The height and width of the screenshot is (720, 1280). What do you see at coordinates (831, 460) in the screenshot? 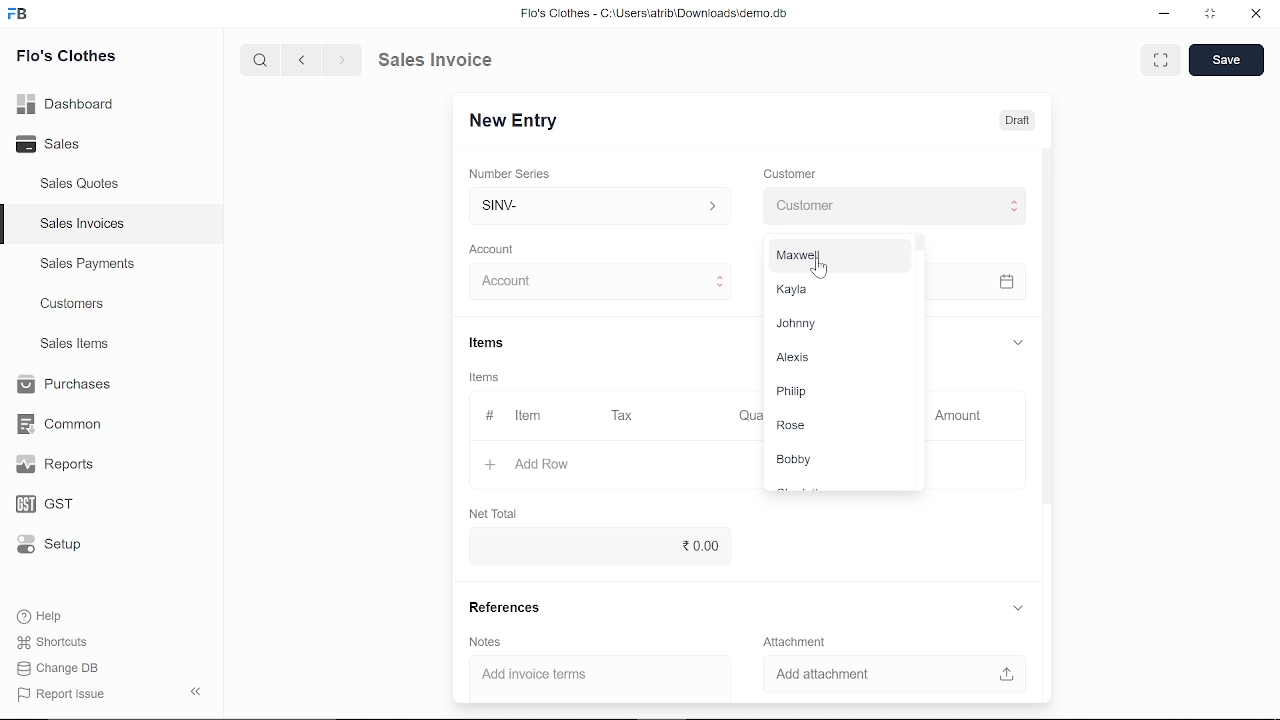
I see `Bobby` at bounding box center [831, 460].